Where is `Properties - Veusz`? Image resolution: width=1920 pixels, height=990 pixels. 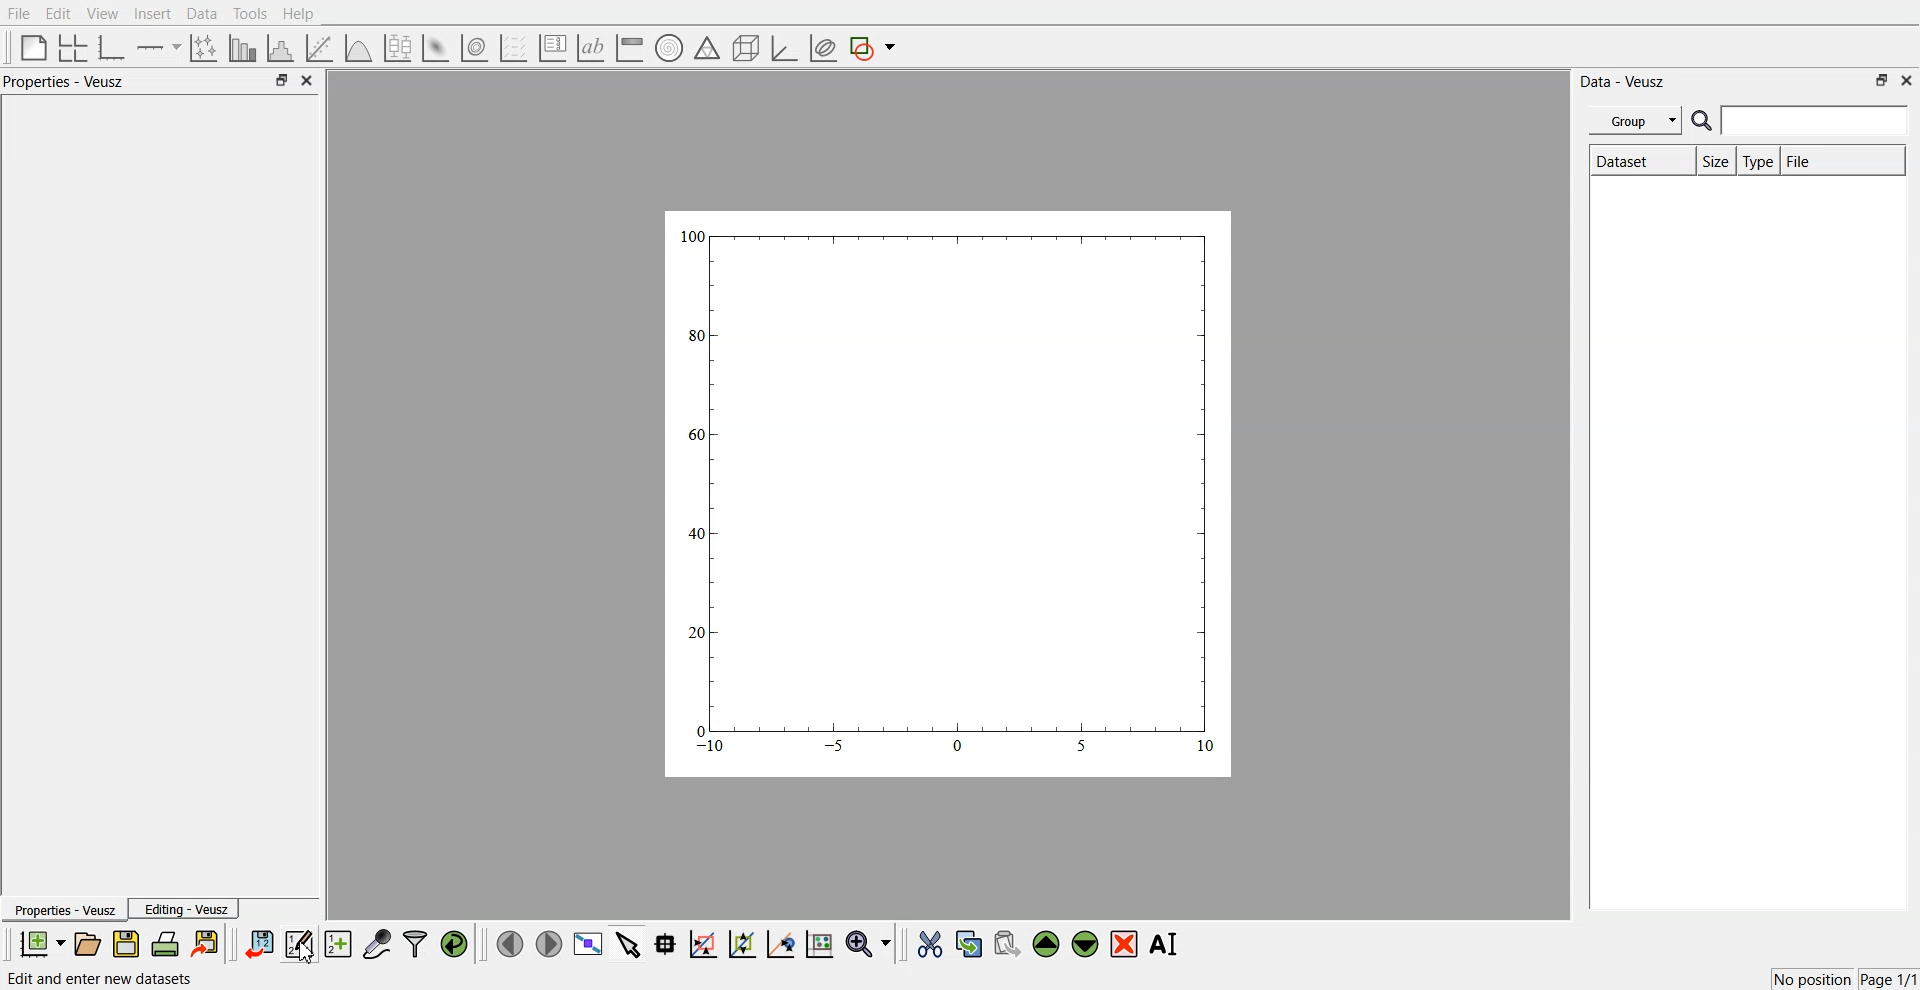
Properties - Veusz is located at coordinates (64, 911).